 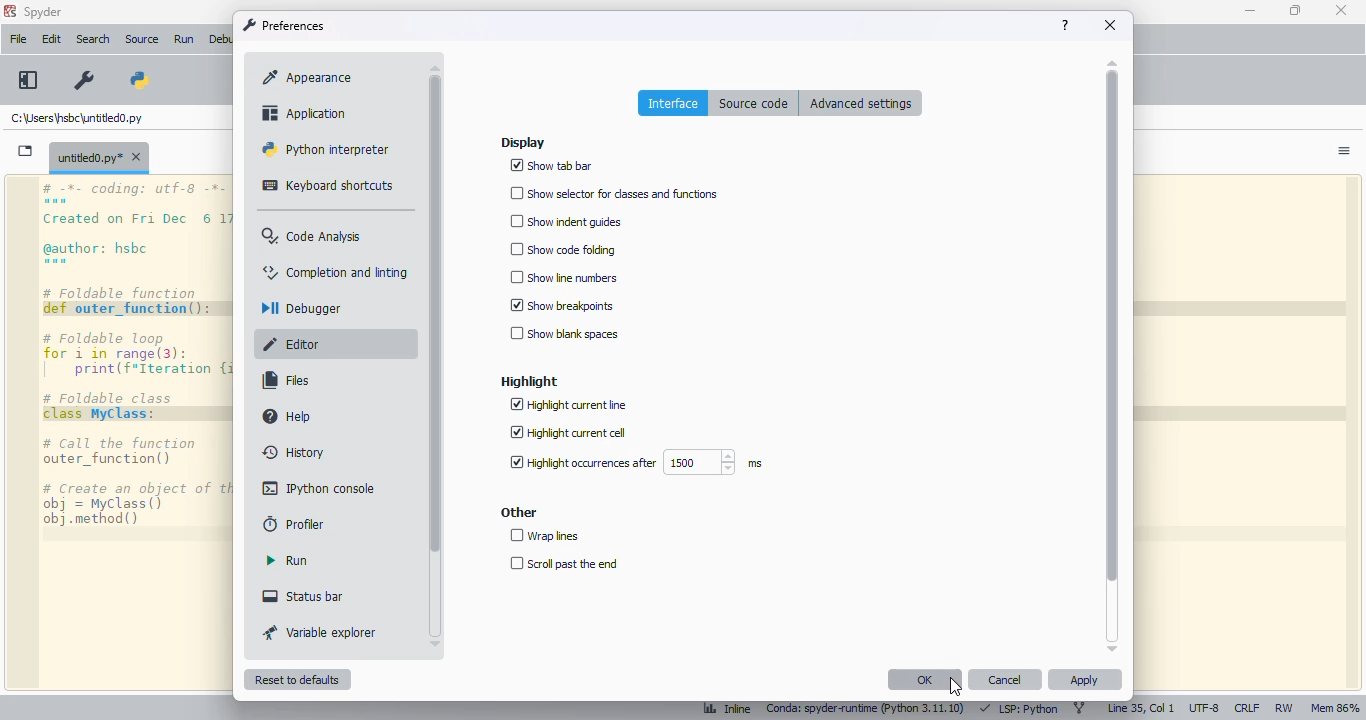 I want to click on untitled0.py, so click(x=77, y=117).